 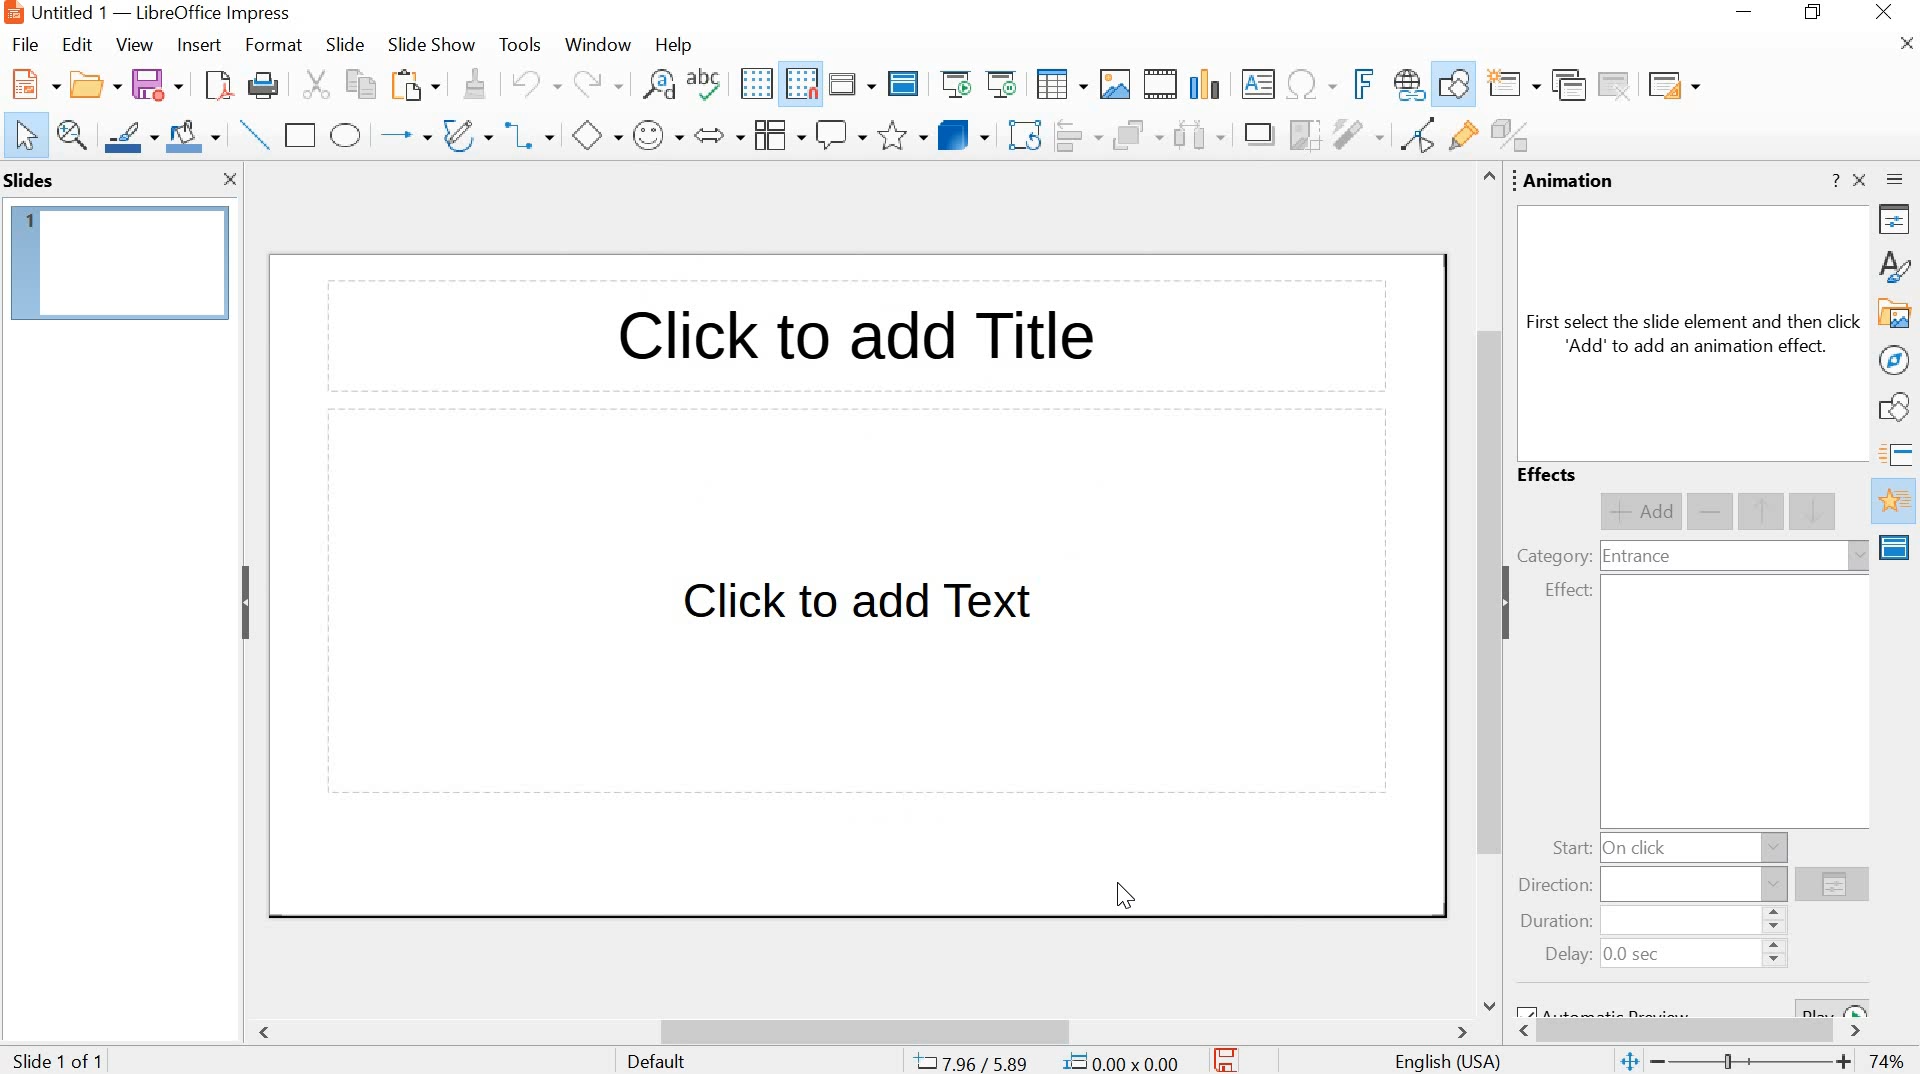 I want to click on undo, so click(x=533, y=82).